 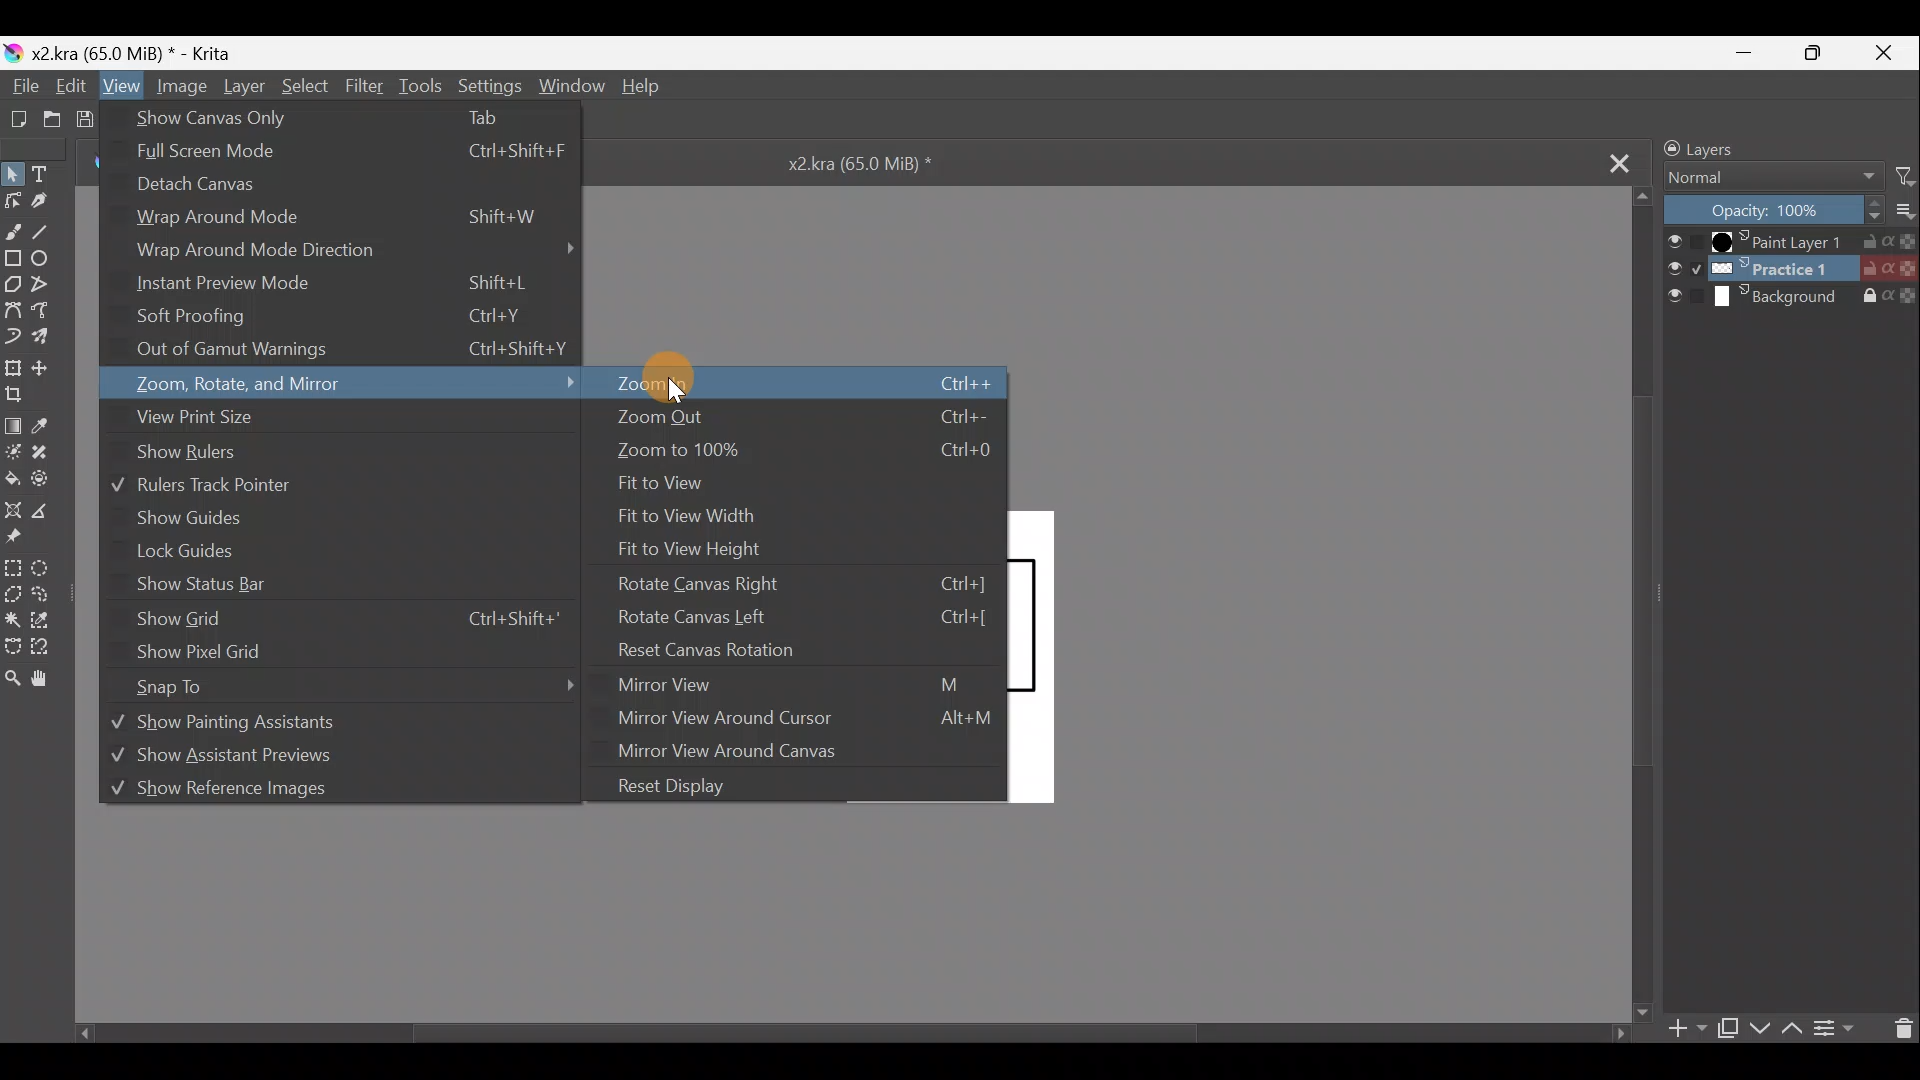 What do you see at coordinates (185, 452) in the screenshot?
I see `Show rulers` at bounding box center [185, 452].